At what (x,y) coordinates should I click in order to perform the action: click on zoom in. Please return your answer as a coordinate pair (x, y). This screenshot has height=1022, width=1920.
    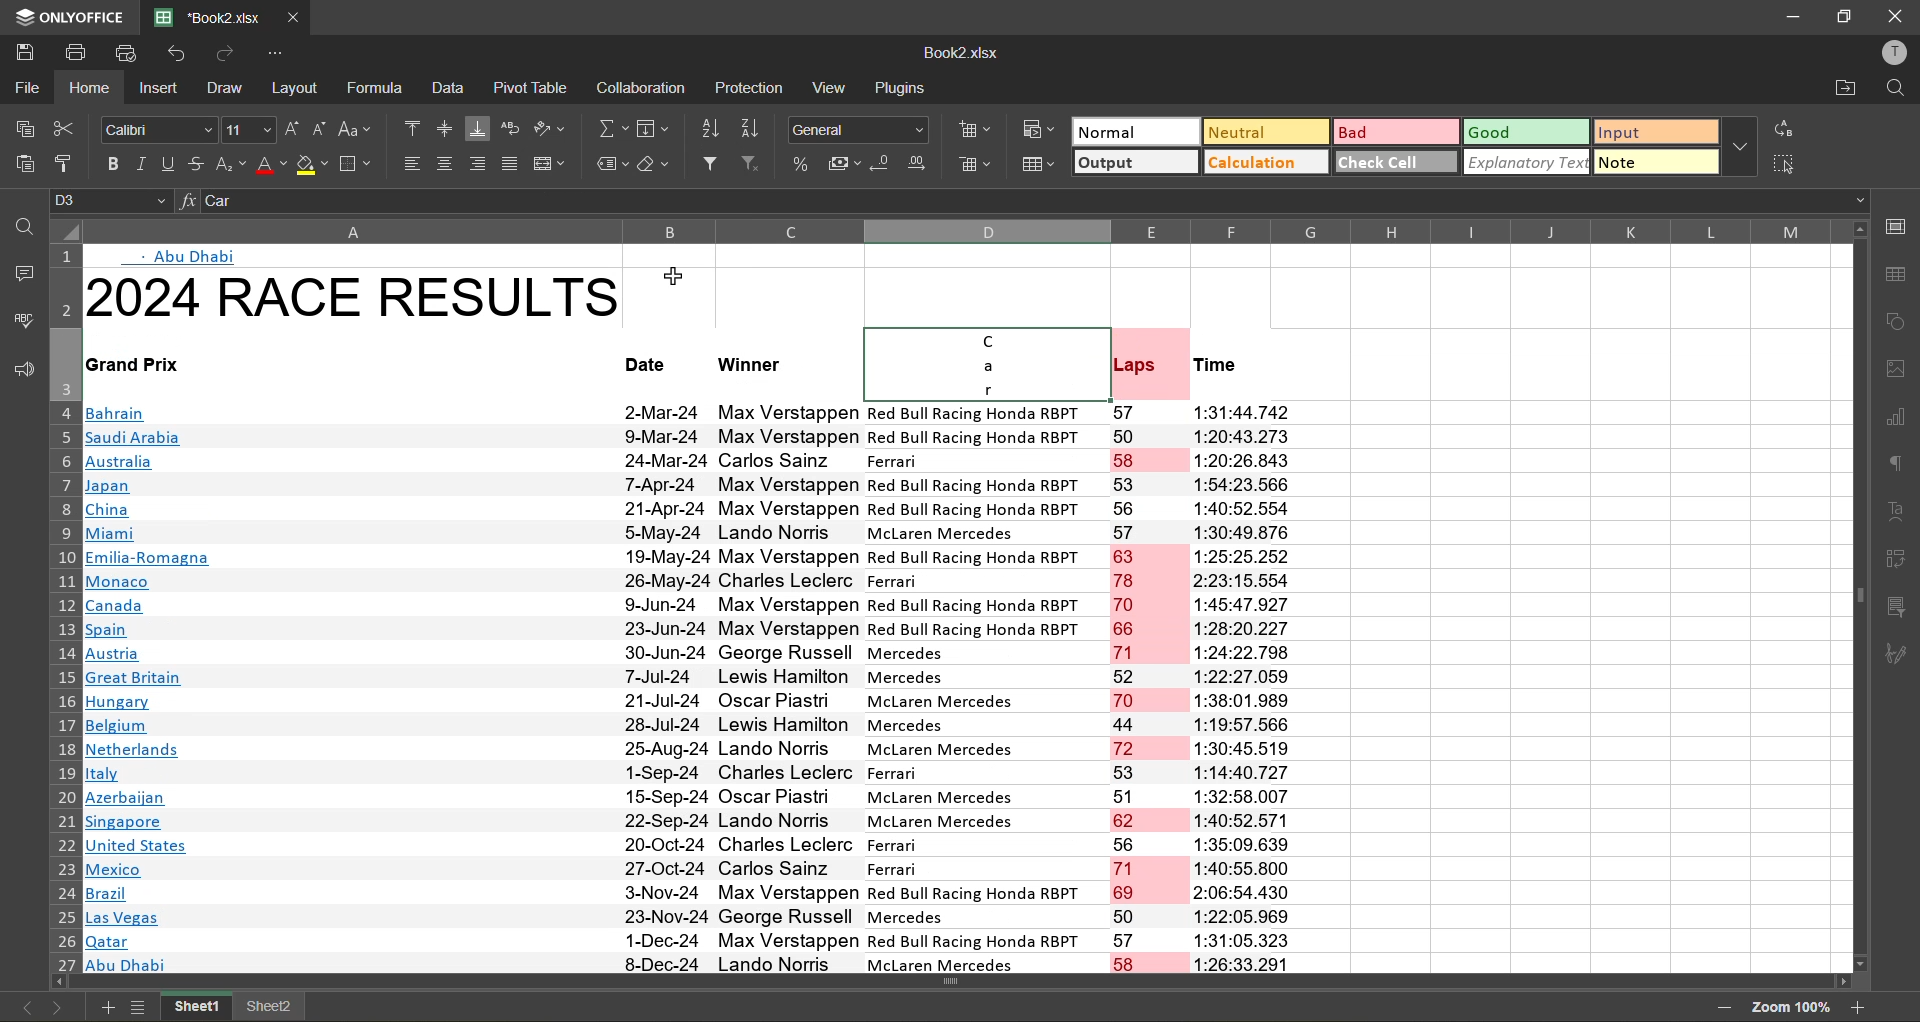
    Looking at the image, I should click on (1859, 1008).